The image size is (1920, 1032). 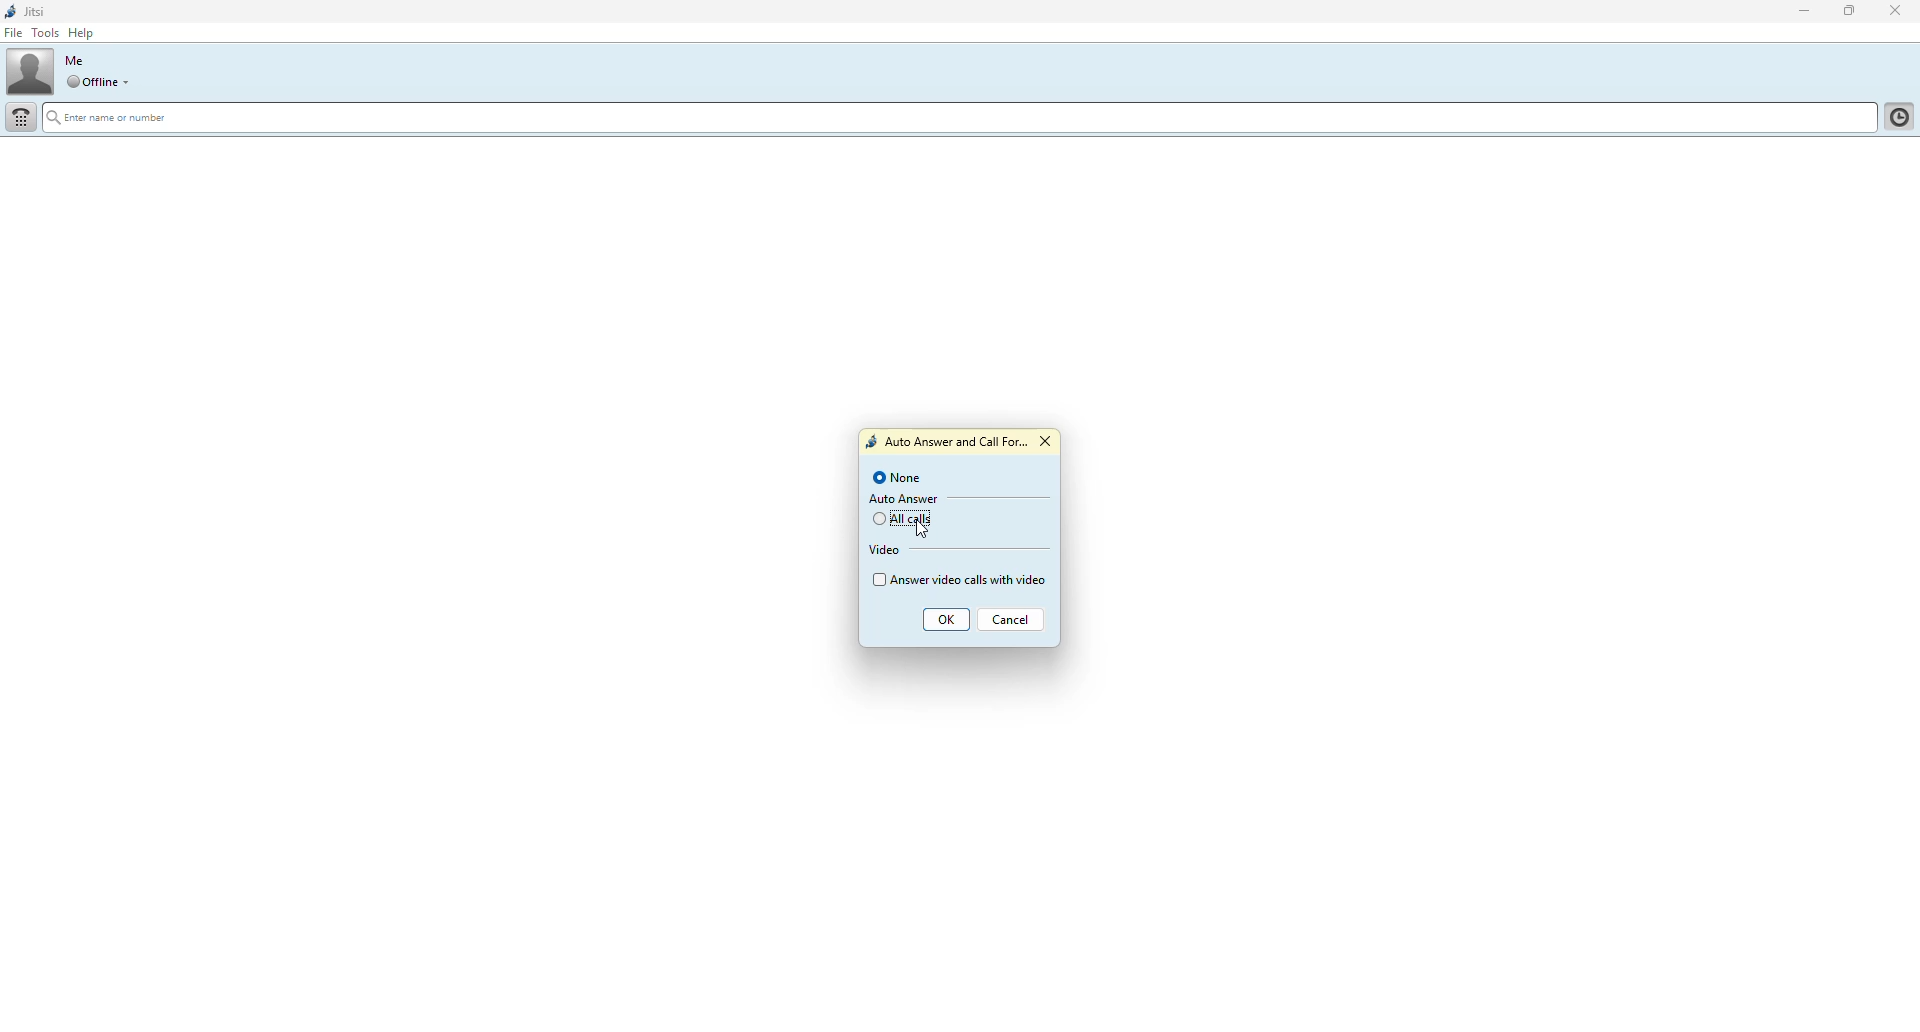 What do you see at coordinates (1012, 622) in the screenshot?
I see `cancel` at bounding box center [1012, 622].